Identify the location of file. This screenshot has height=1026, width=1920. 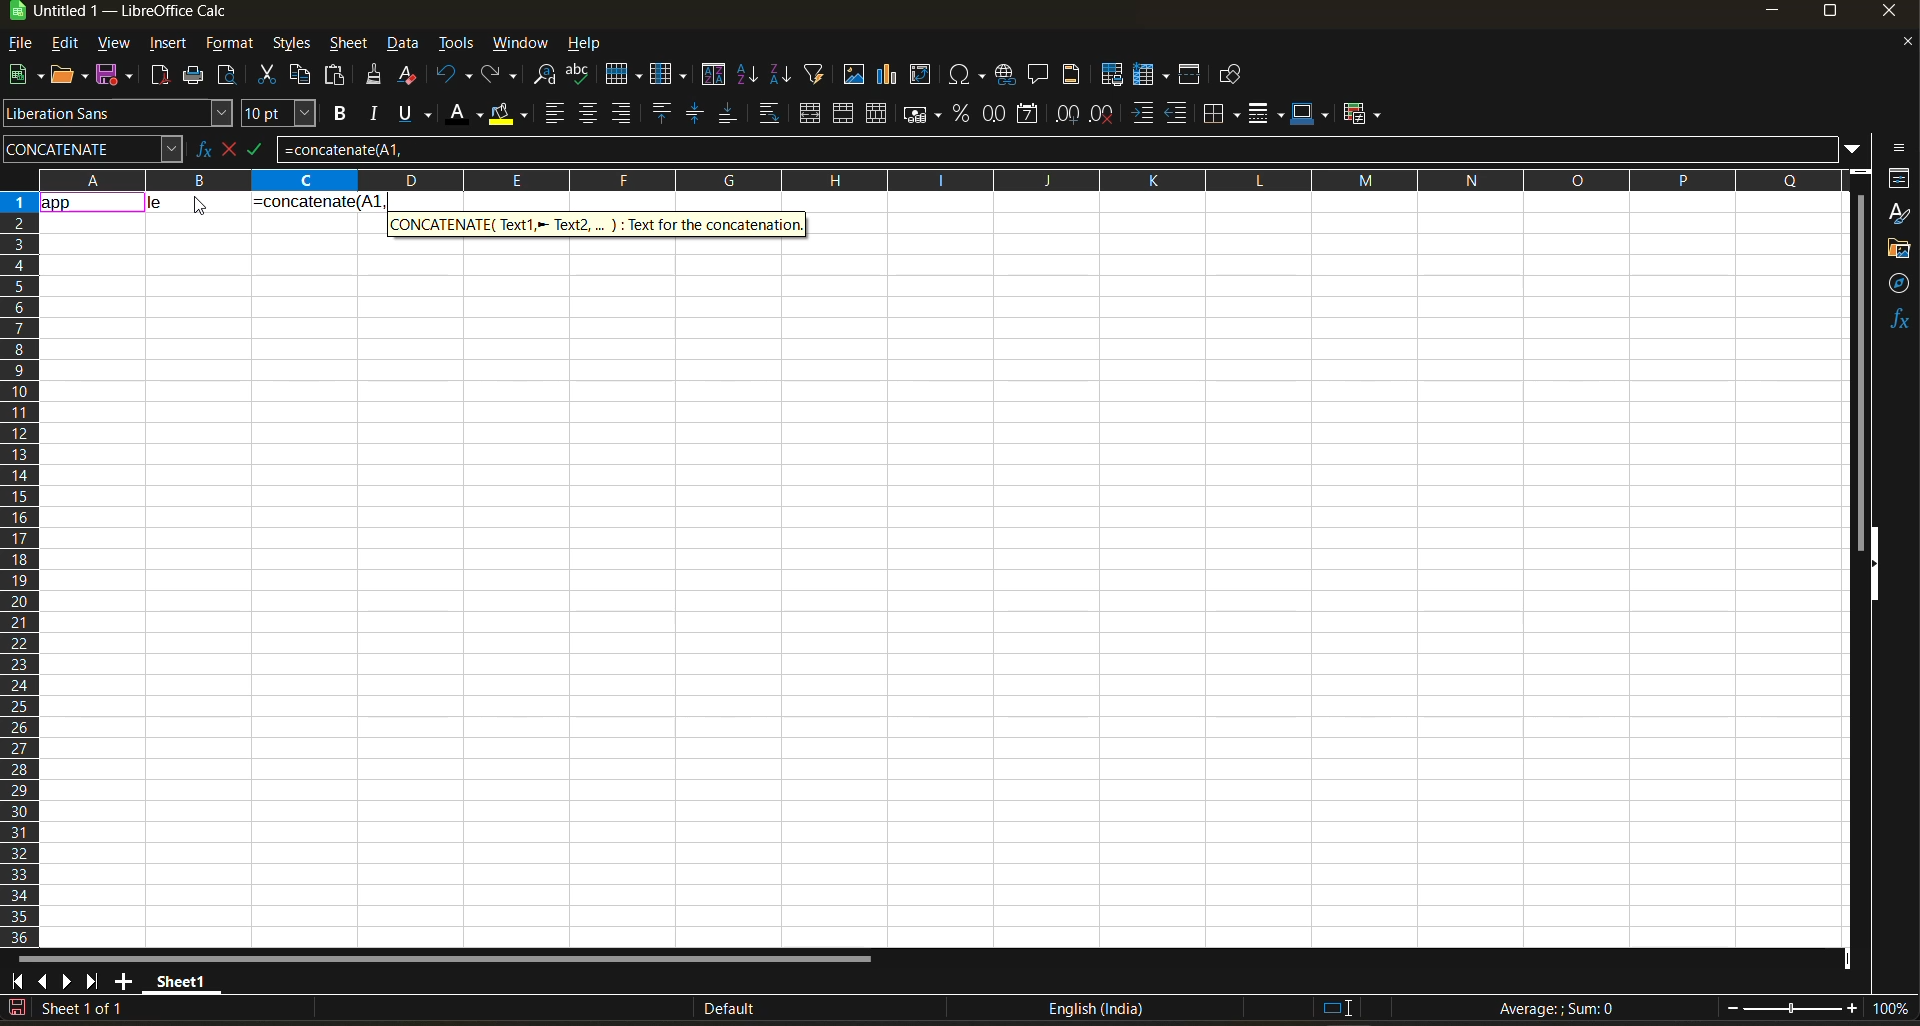
(27, 45).